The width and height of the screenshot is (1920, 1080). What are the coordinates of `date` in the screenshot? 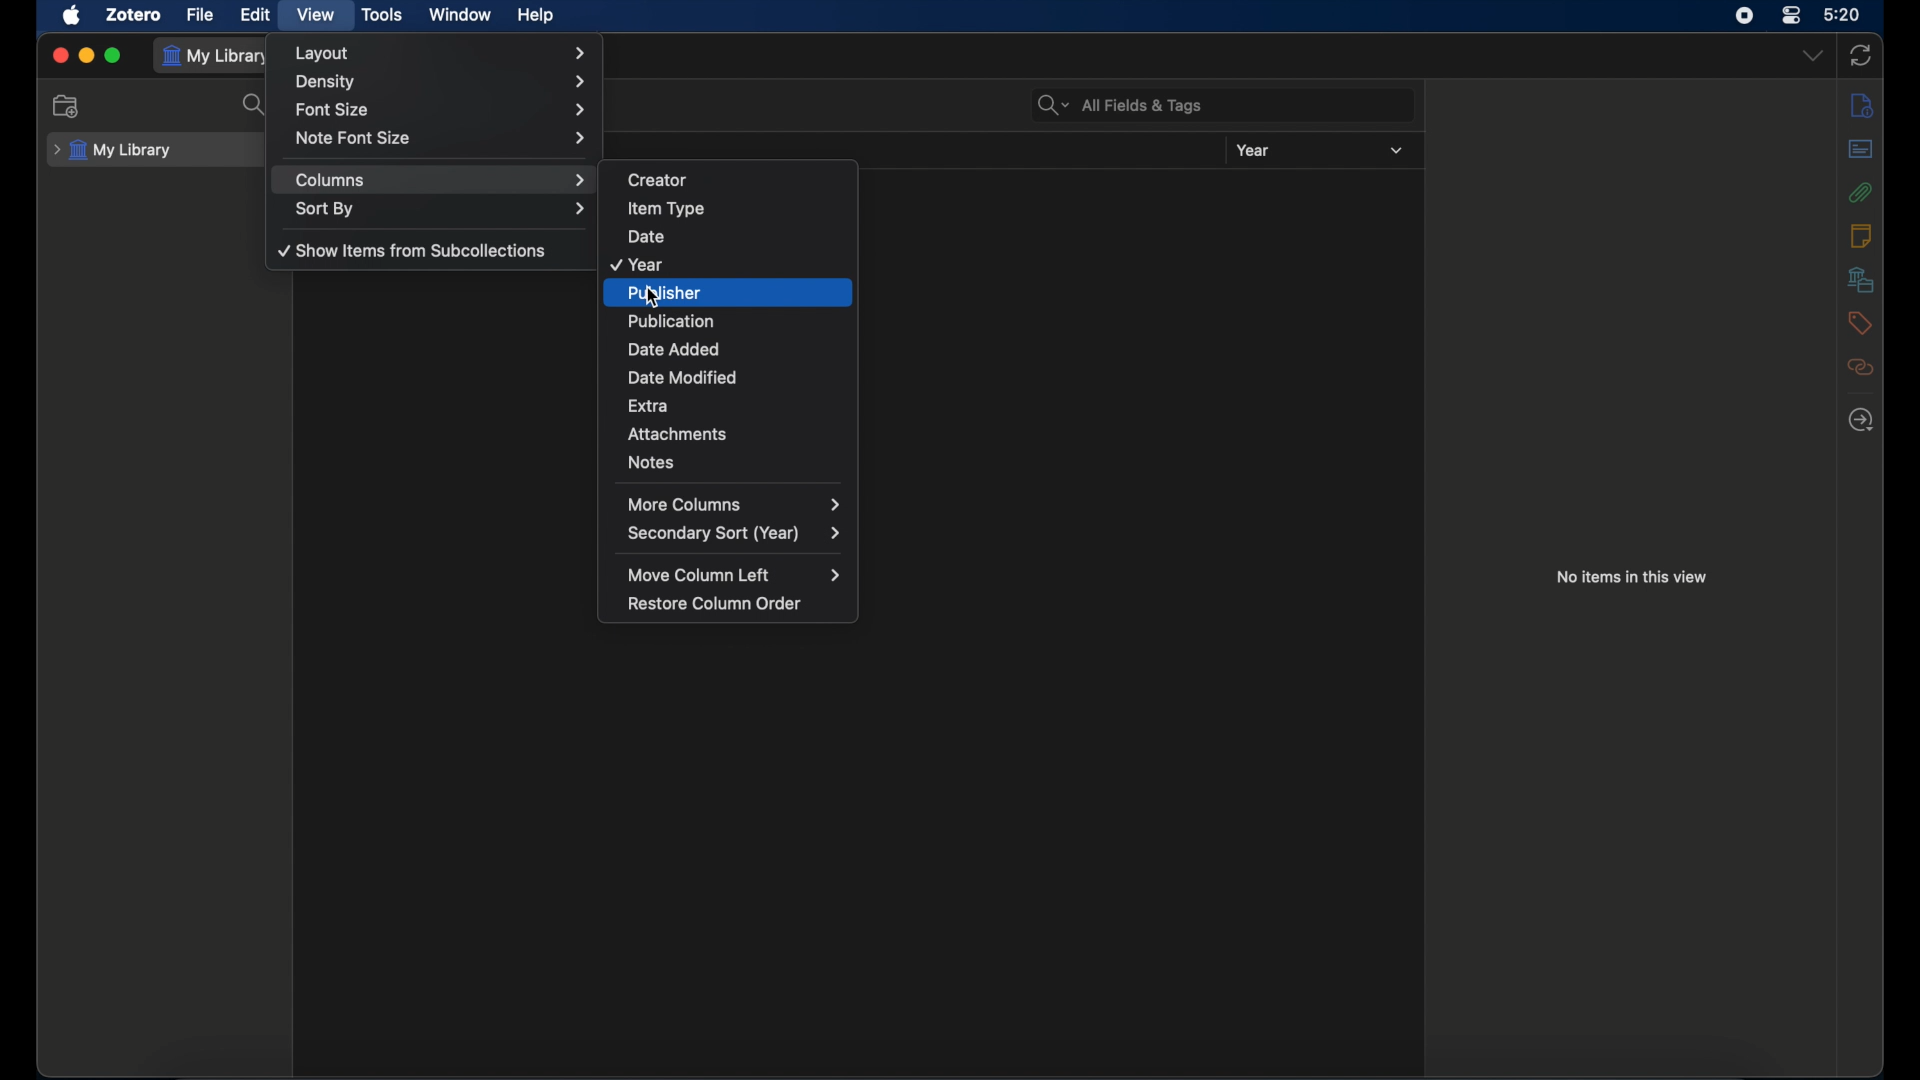 It's located at (736, 235).